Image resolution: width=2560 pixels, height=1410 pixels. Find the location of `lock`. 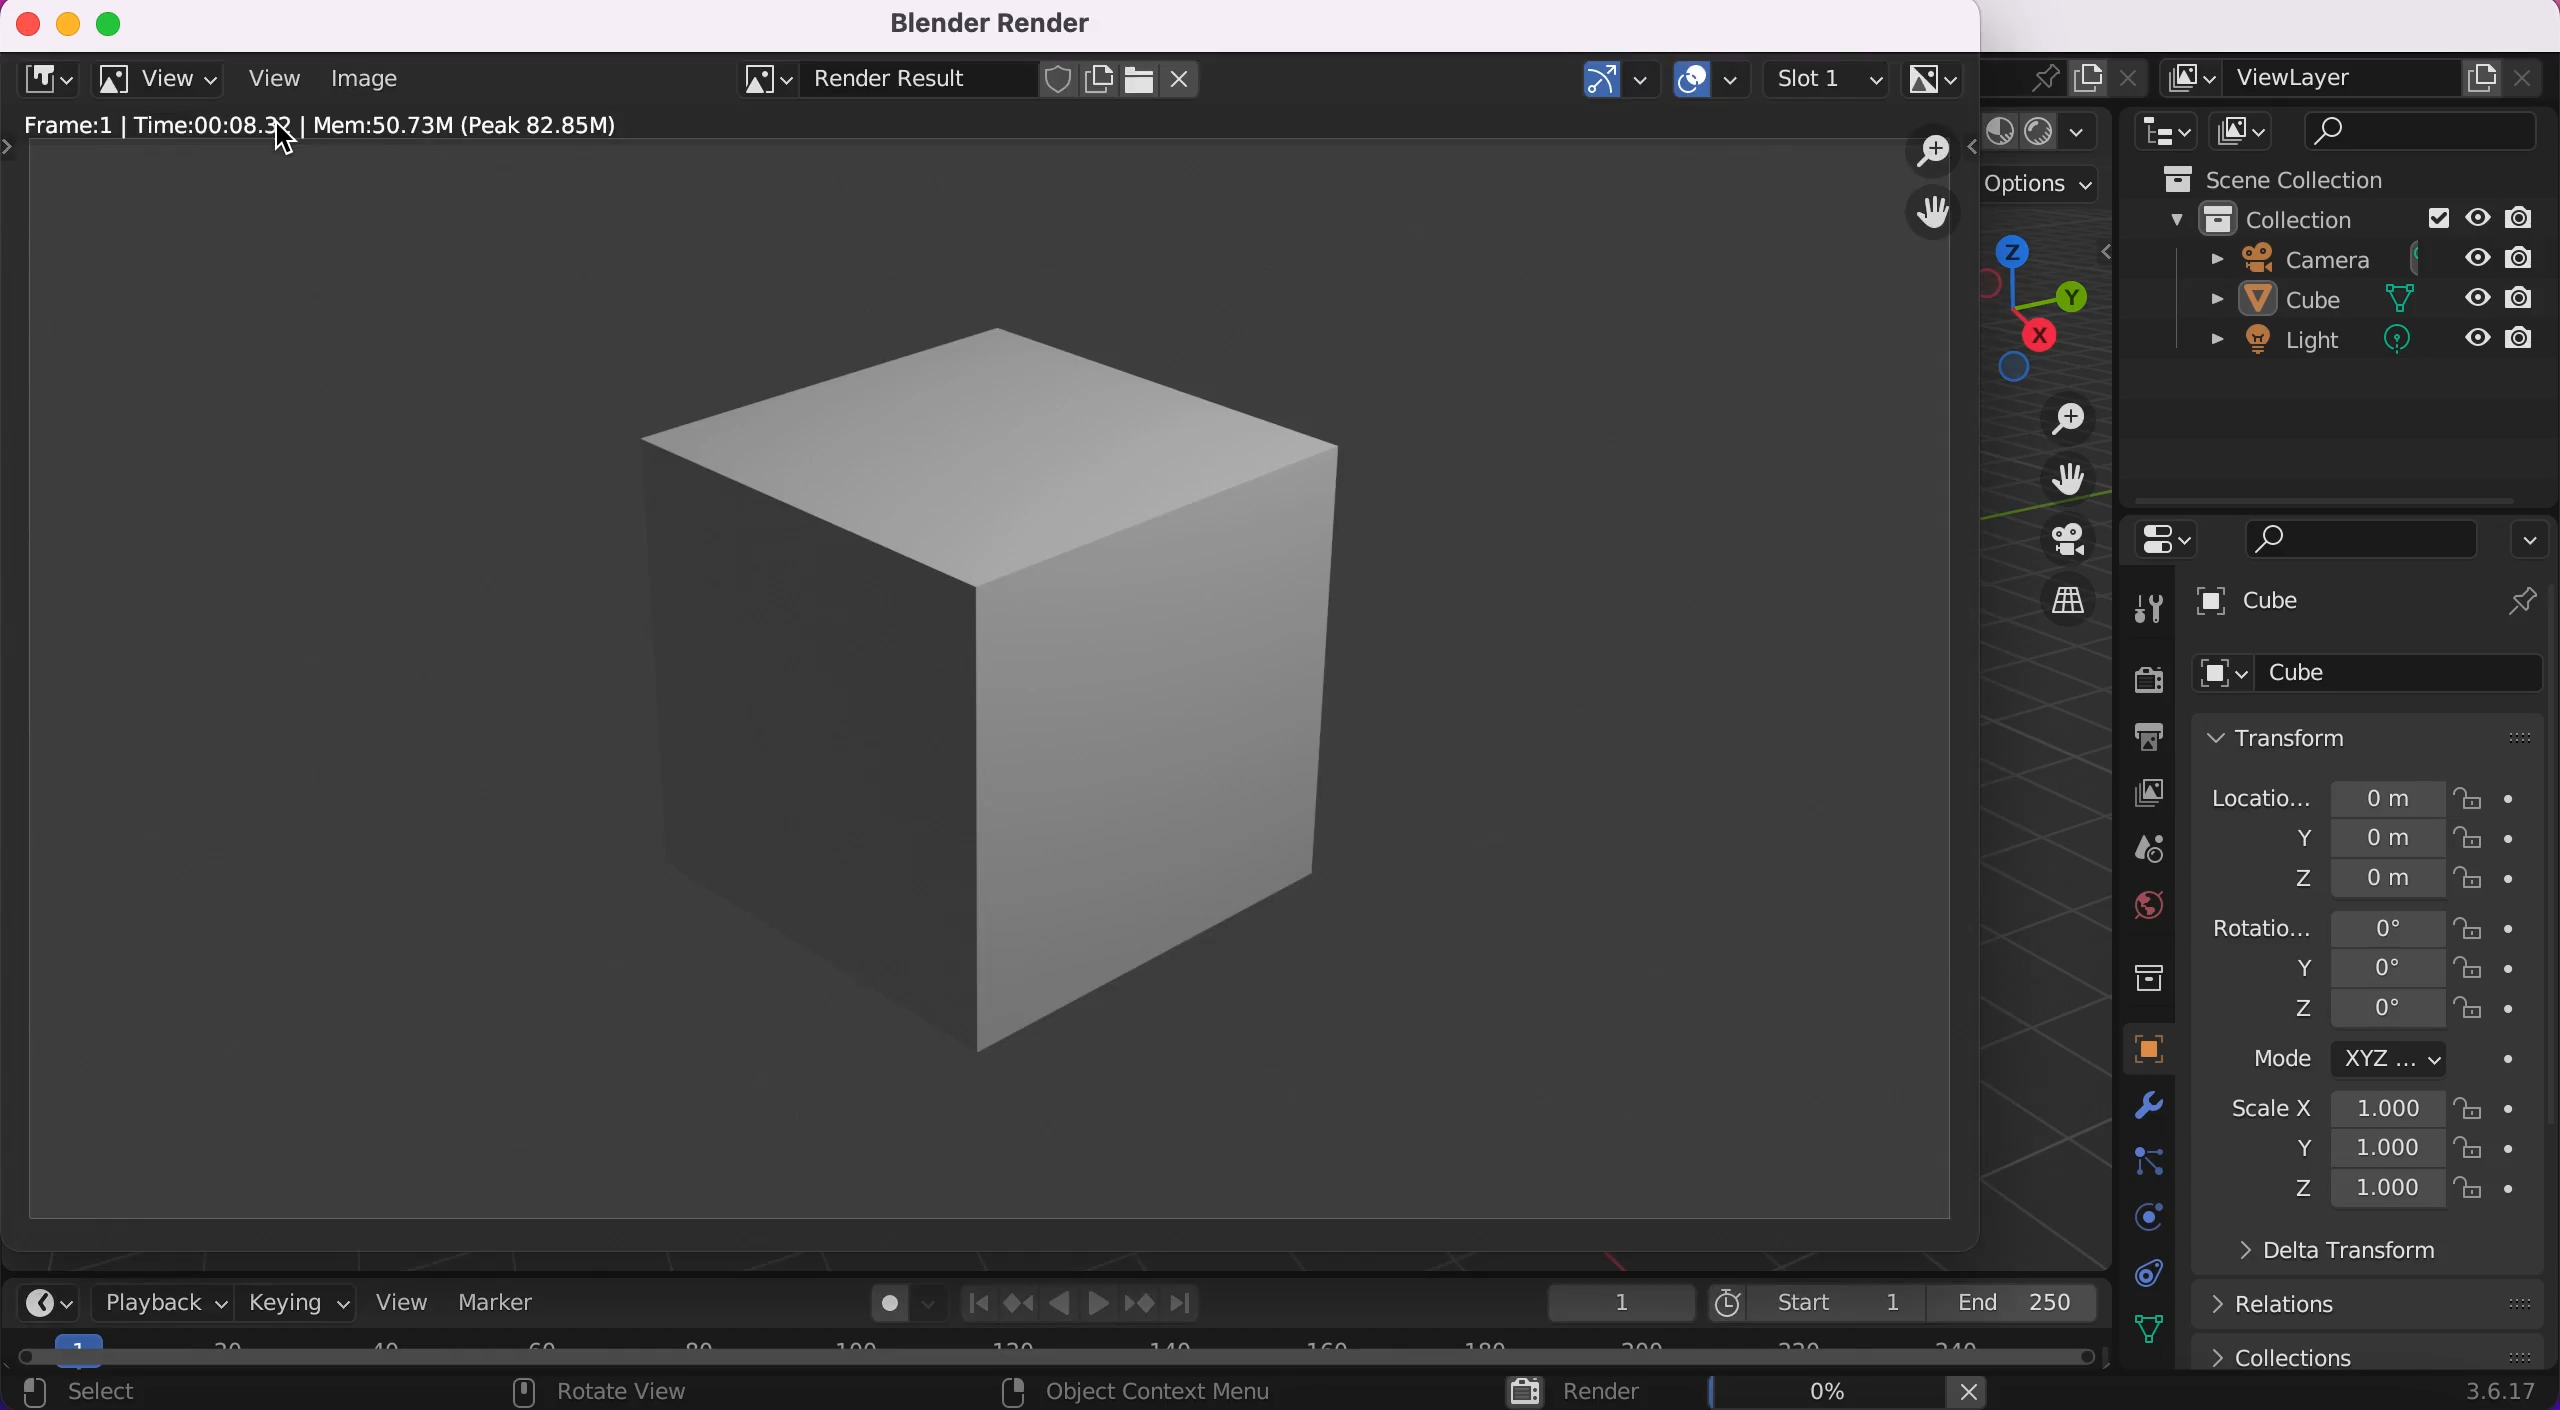

lock is located at coordinates (2492, 1010).